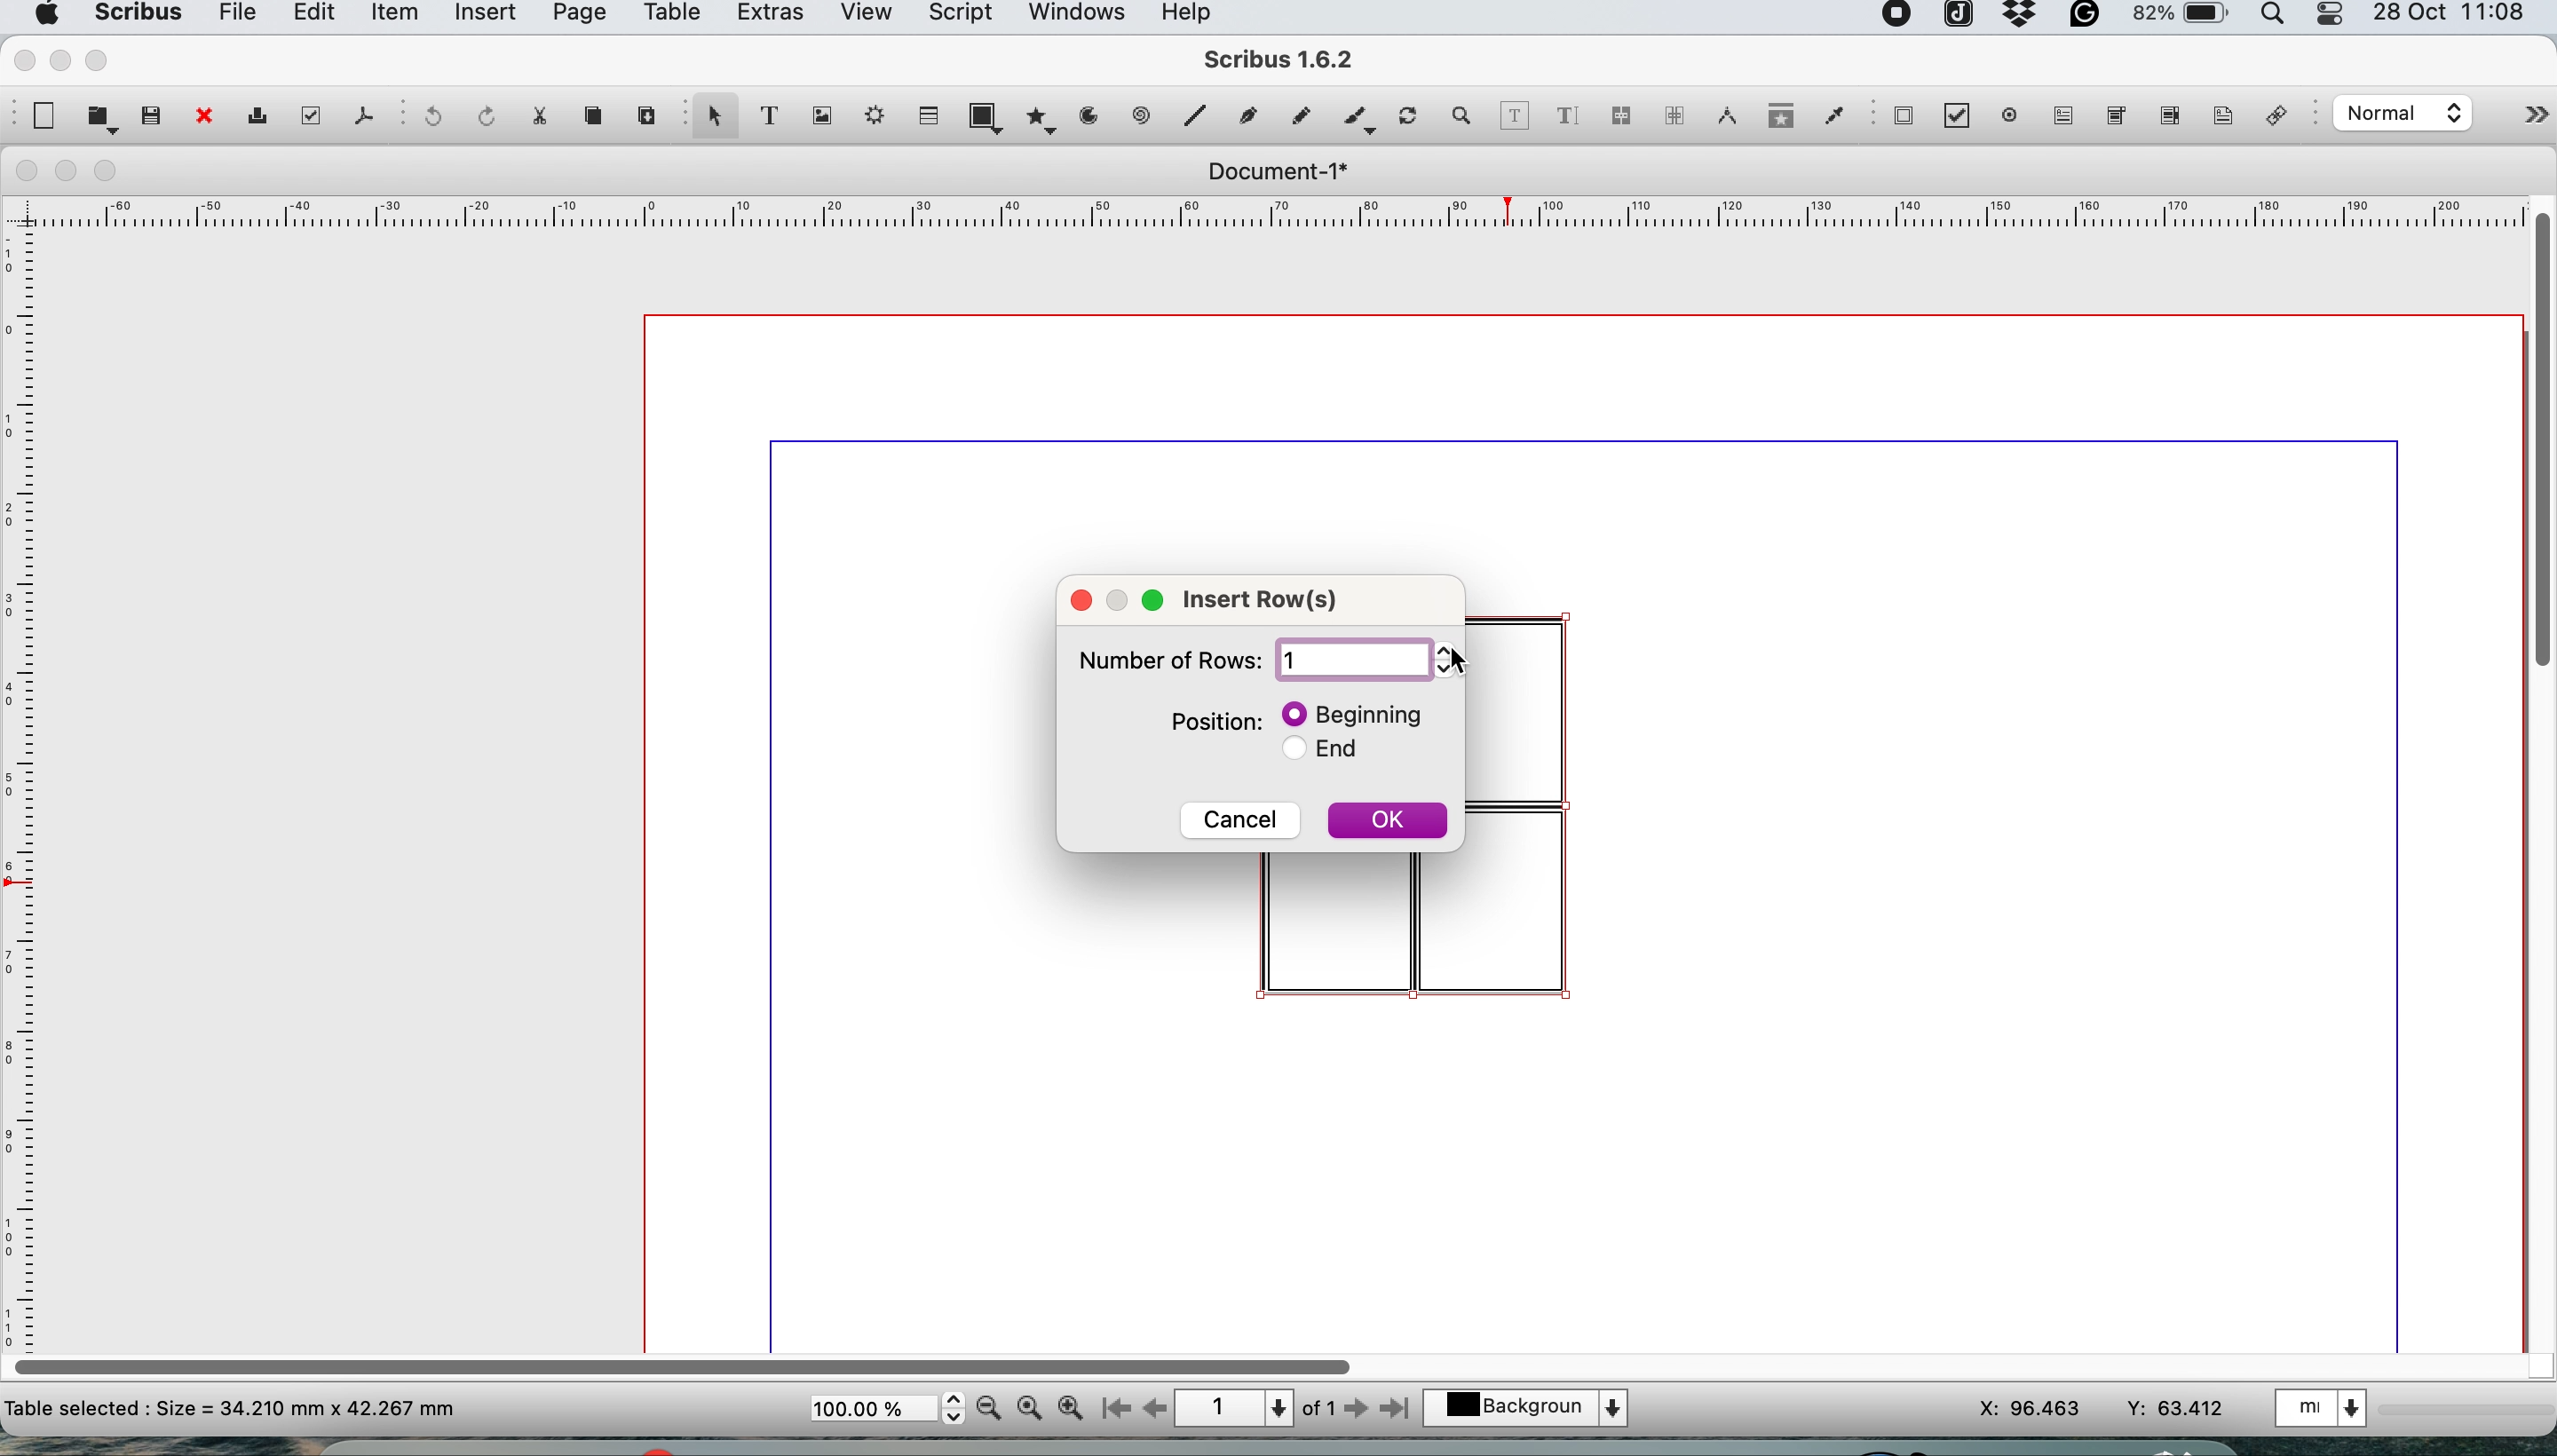  I want to click on insert rows, so click(1273, 603).